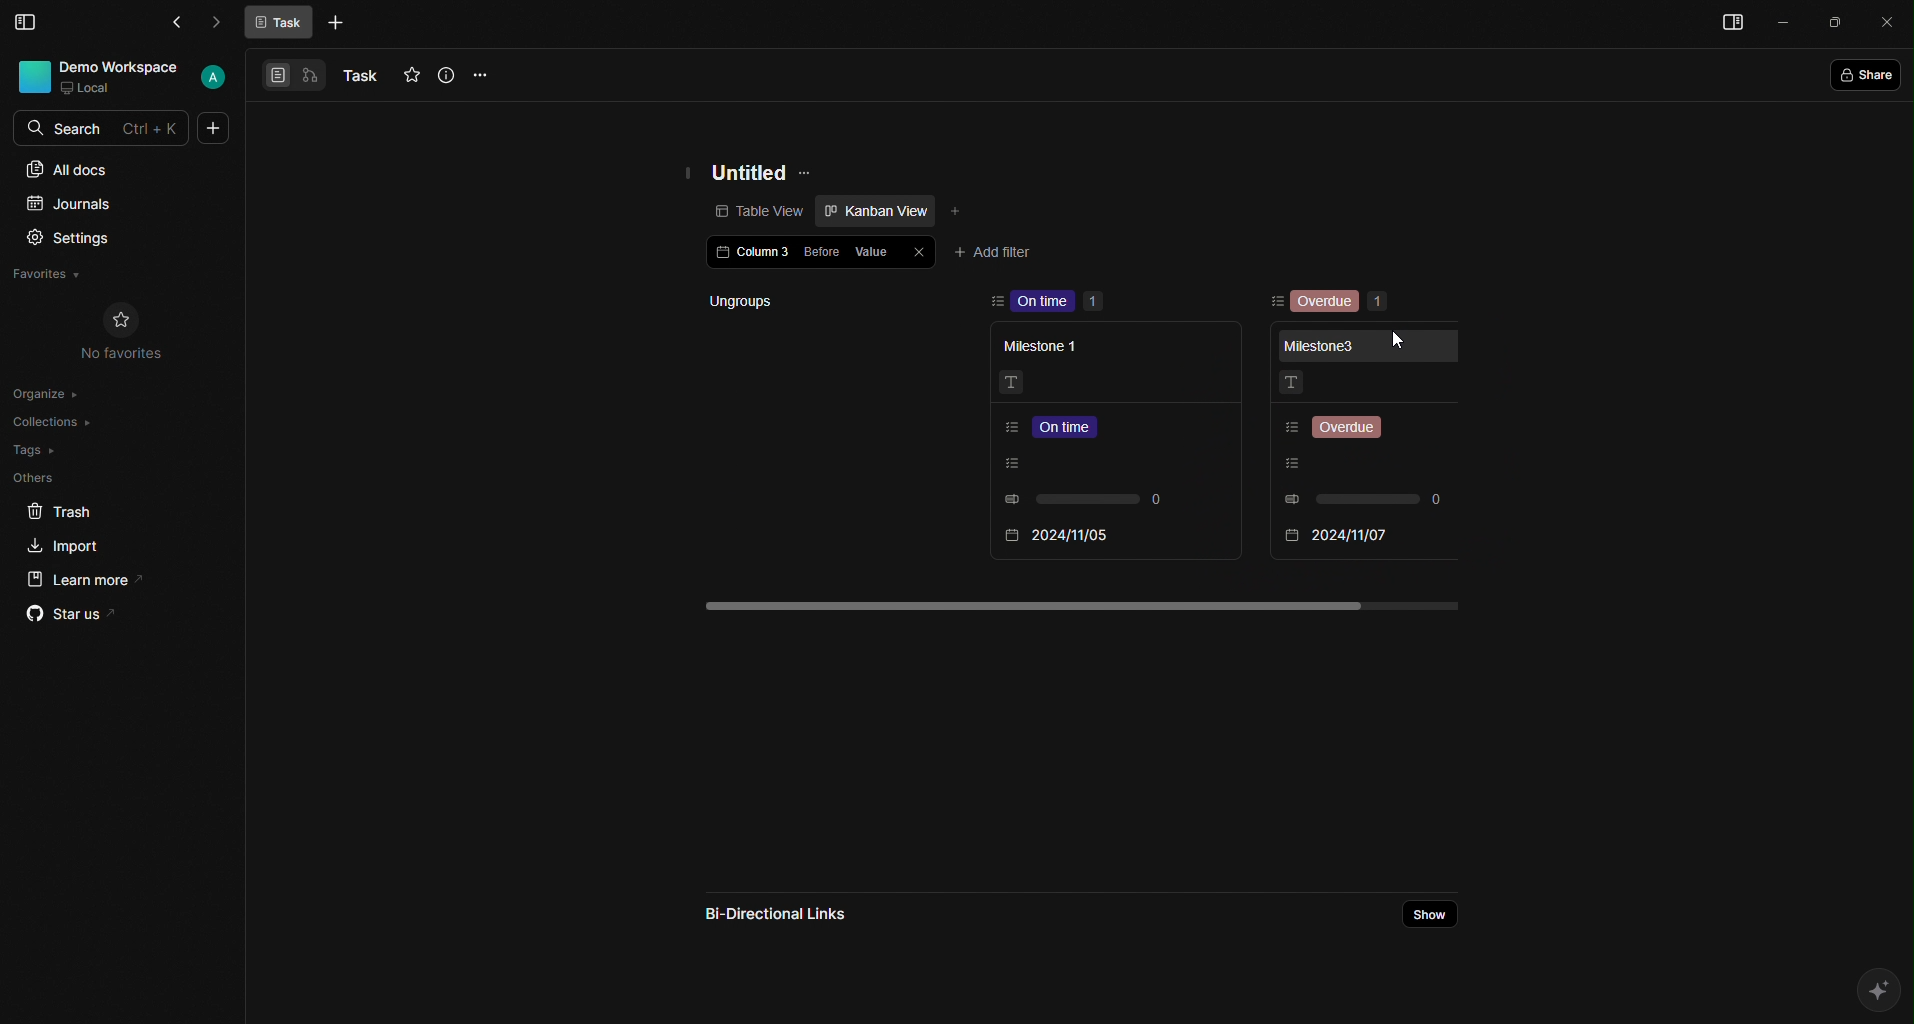  Describe the element at coordinates (960, 209) in the screenshot. I see `Add` at that location.